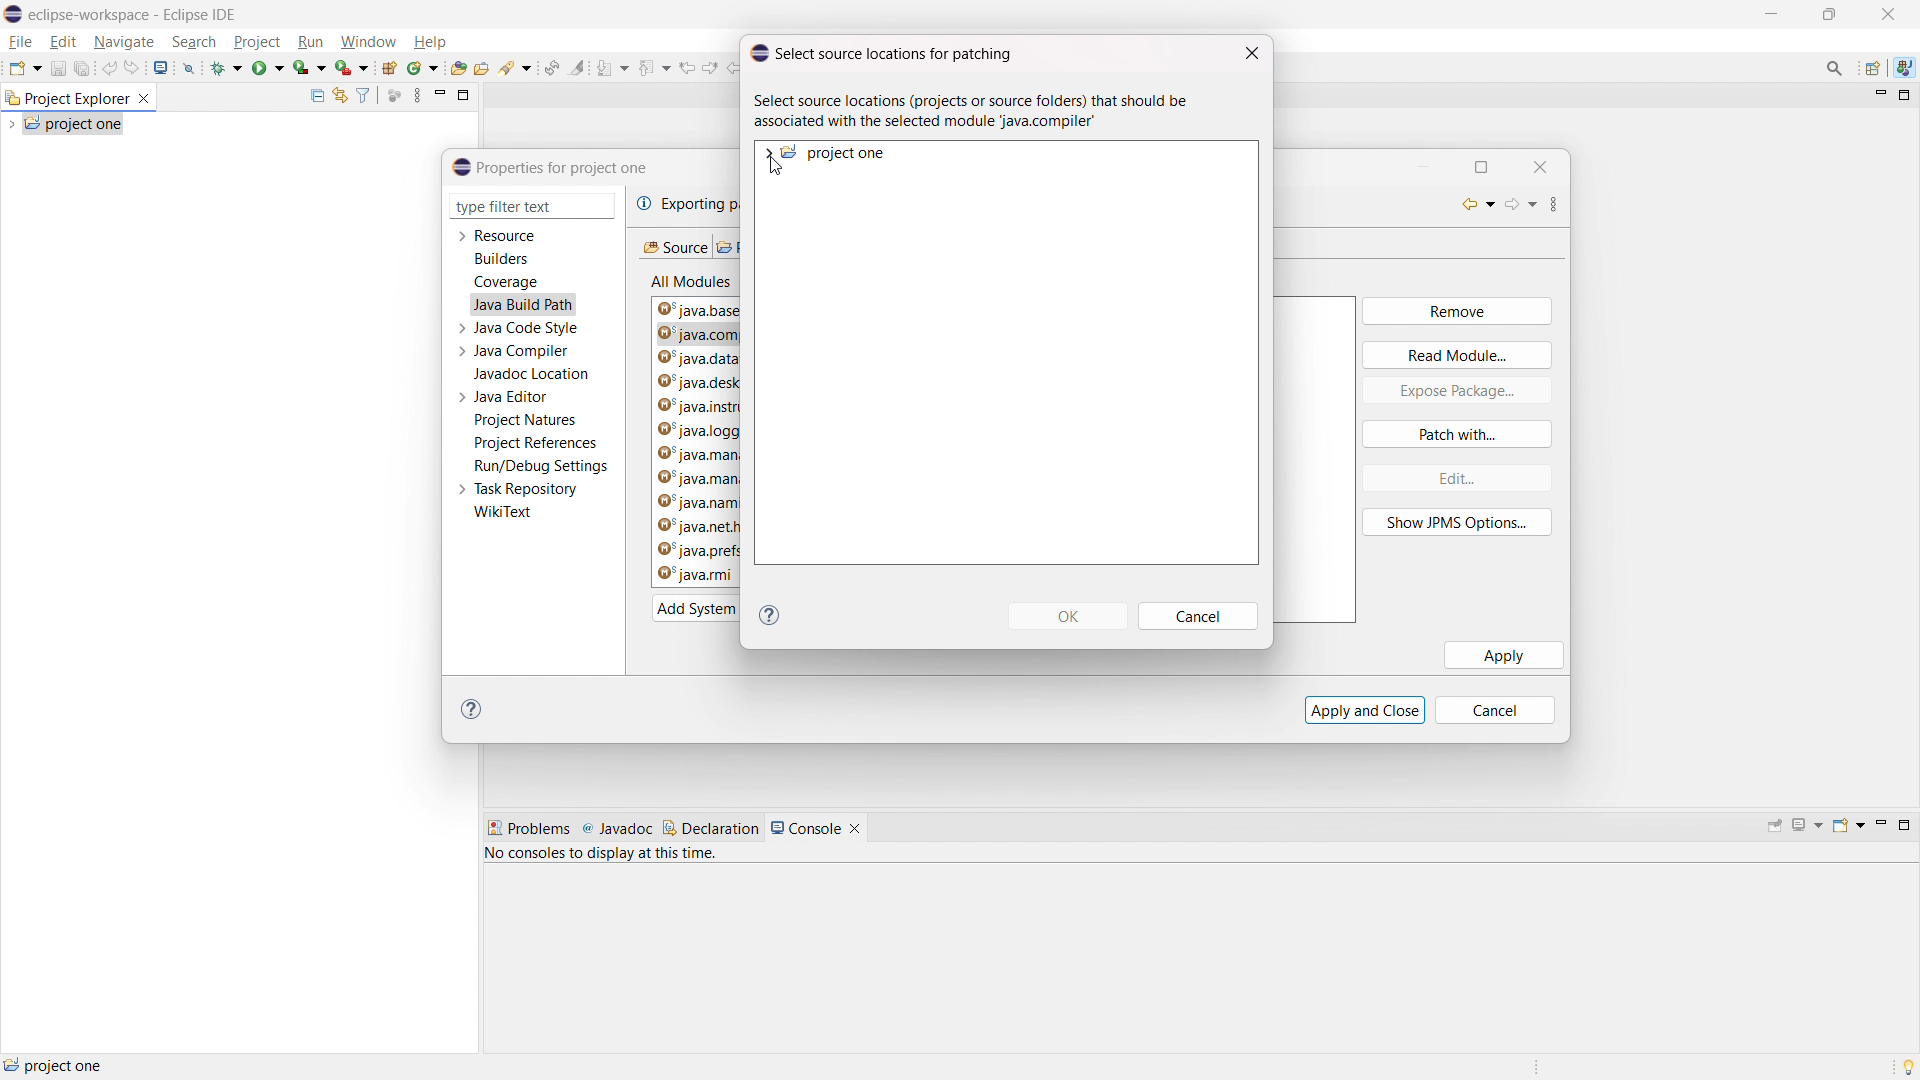 Image resolution: width=1920 pixels, height=1080 pixels. Describe the element at coordinates (189, 66) in the screenshot. I see `skip all breakpoint` at that location.